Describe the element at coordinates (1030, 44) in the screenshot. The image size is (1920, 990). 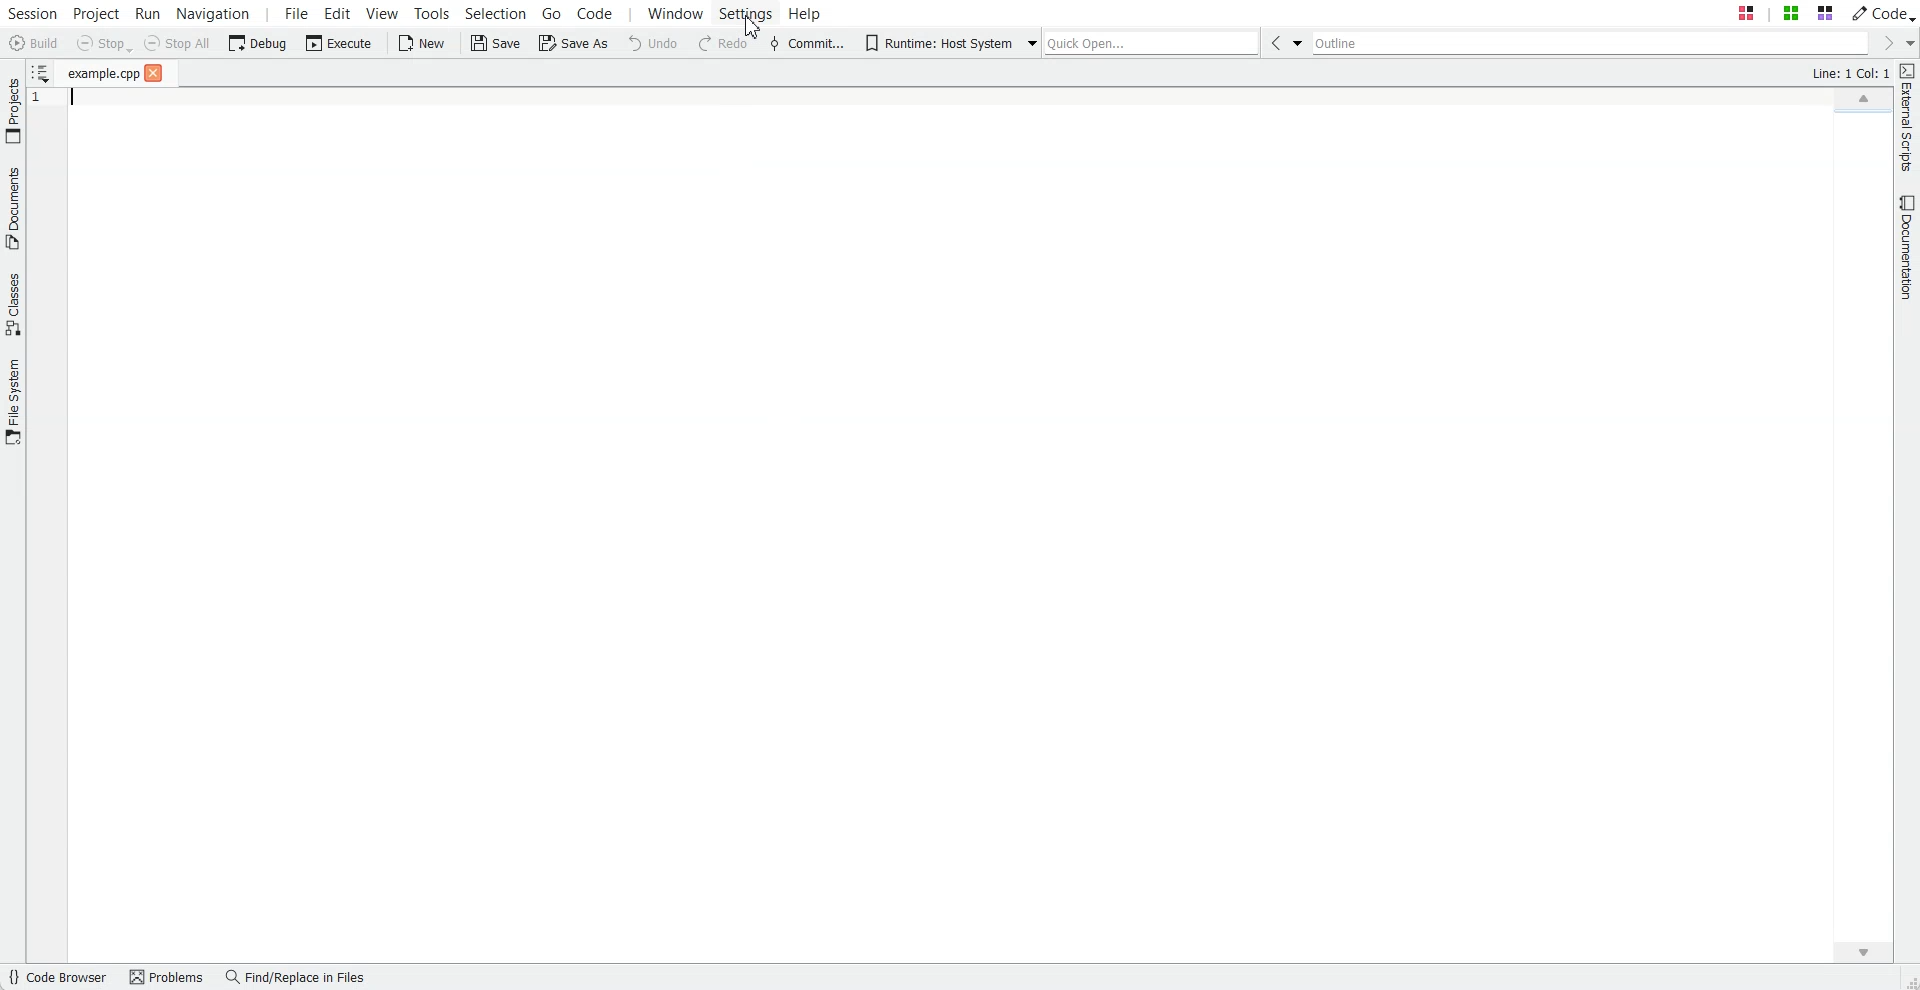
I see `Drop down box` at that location.